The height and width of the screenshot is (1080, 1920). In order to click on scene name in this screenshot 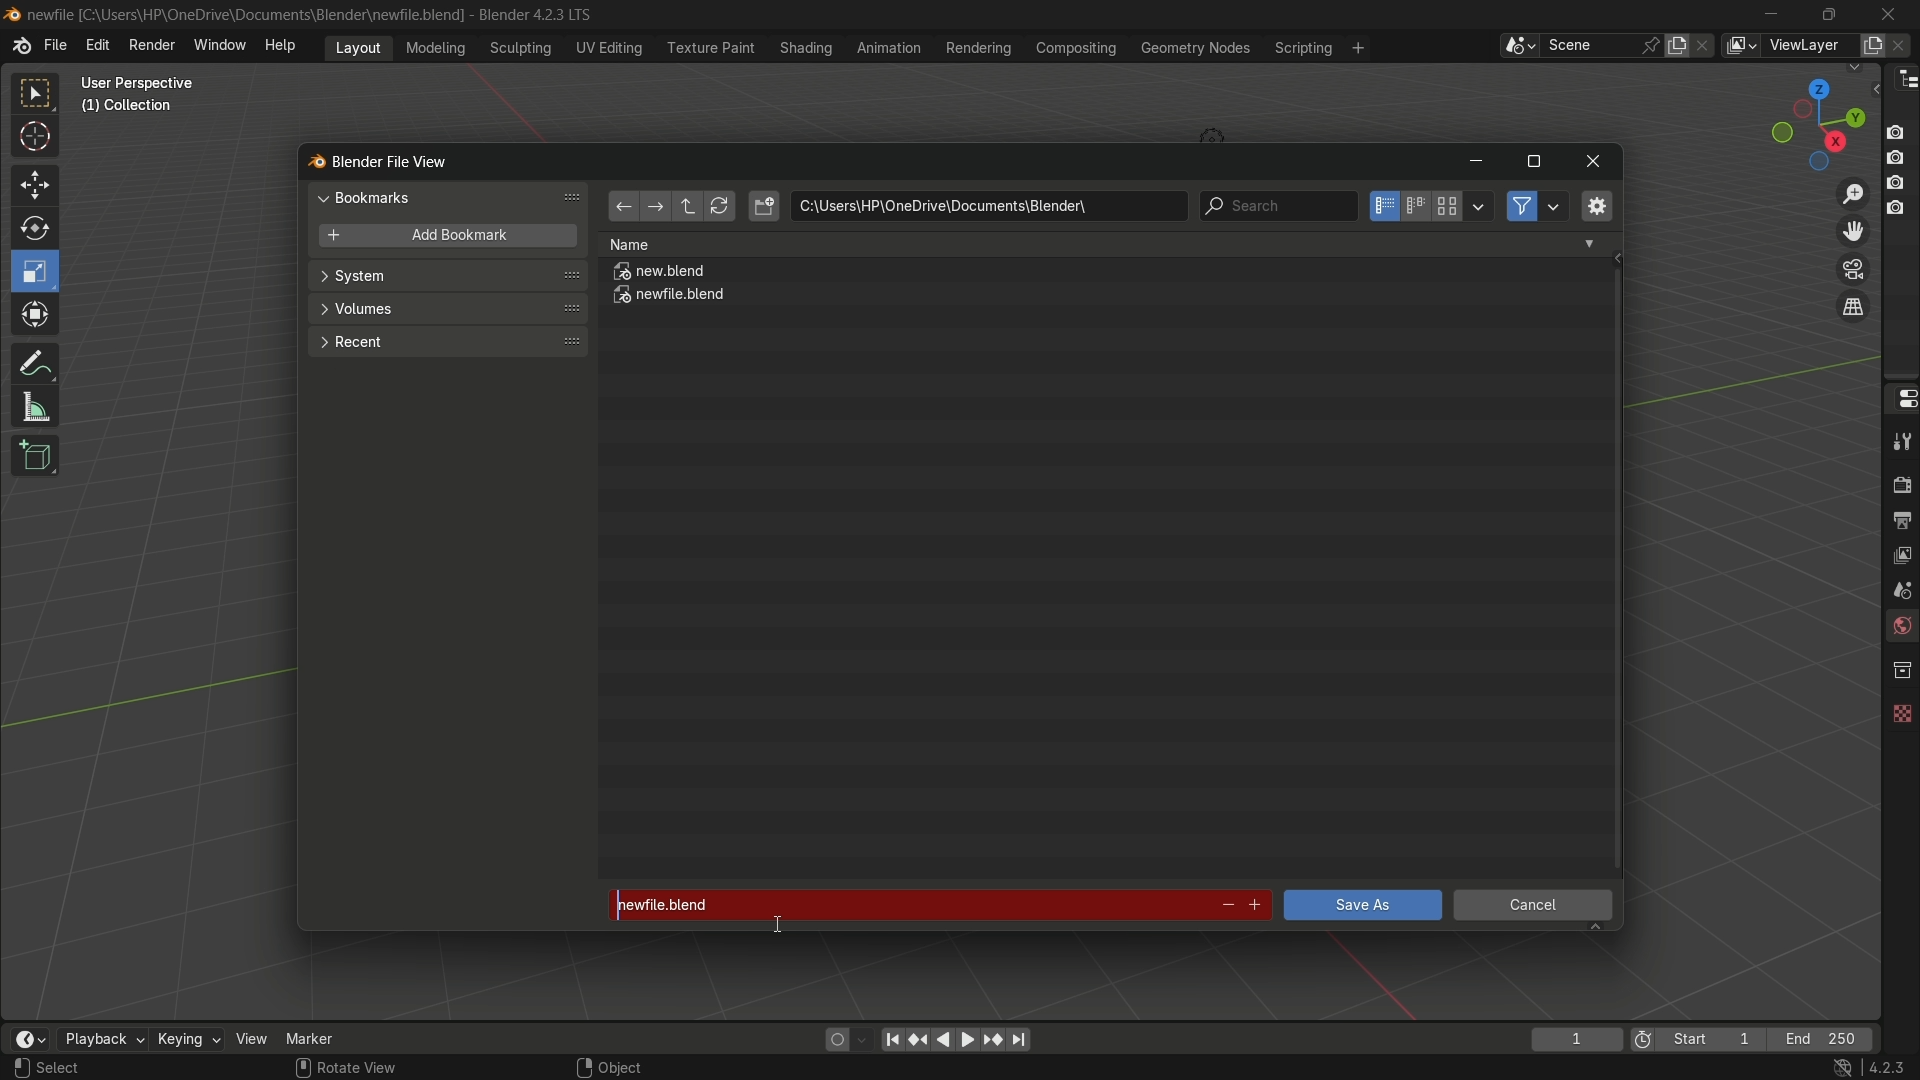, I will do `click(1589, 44)`.